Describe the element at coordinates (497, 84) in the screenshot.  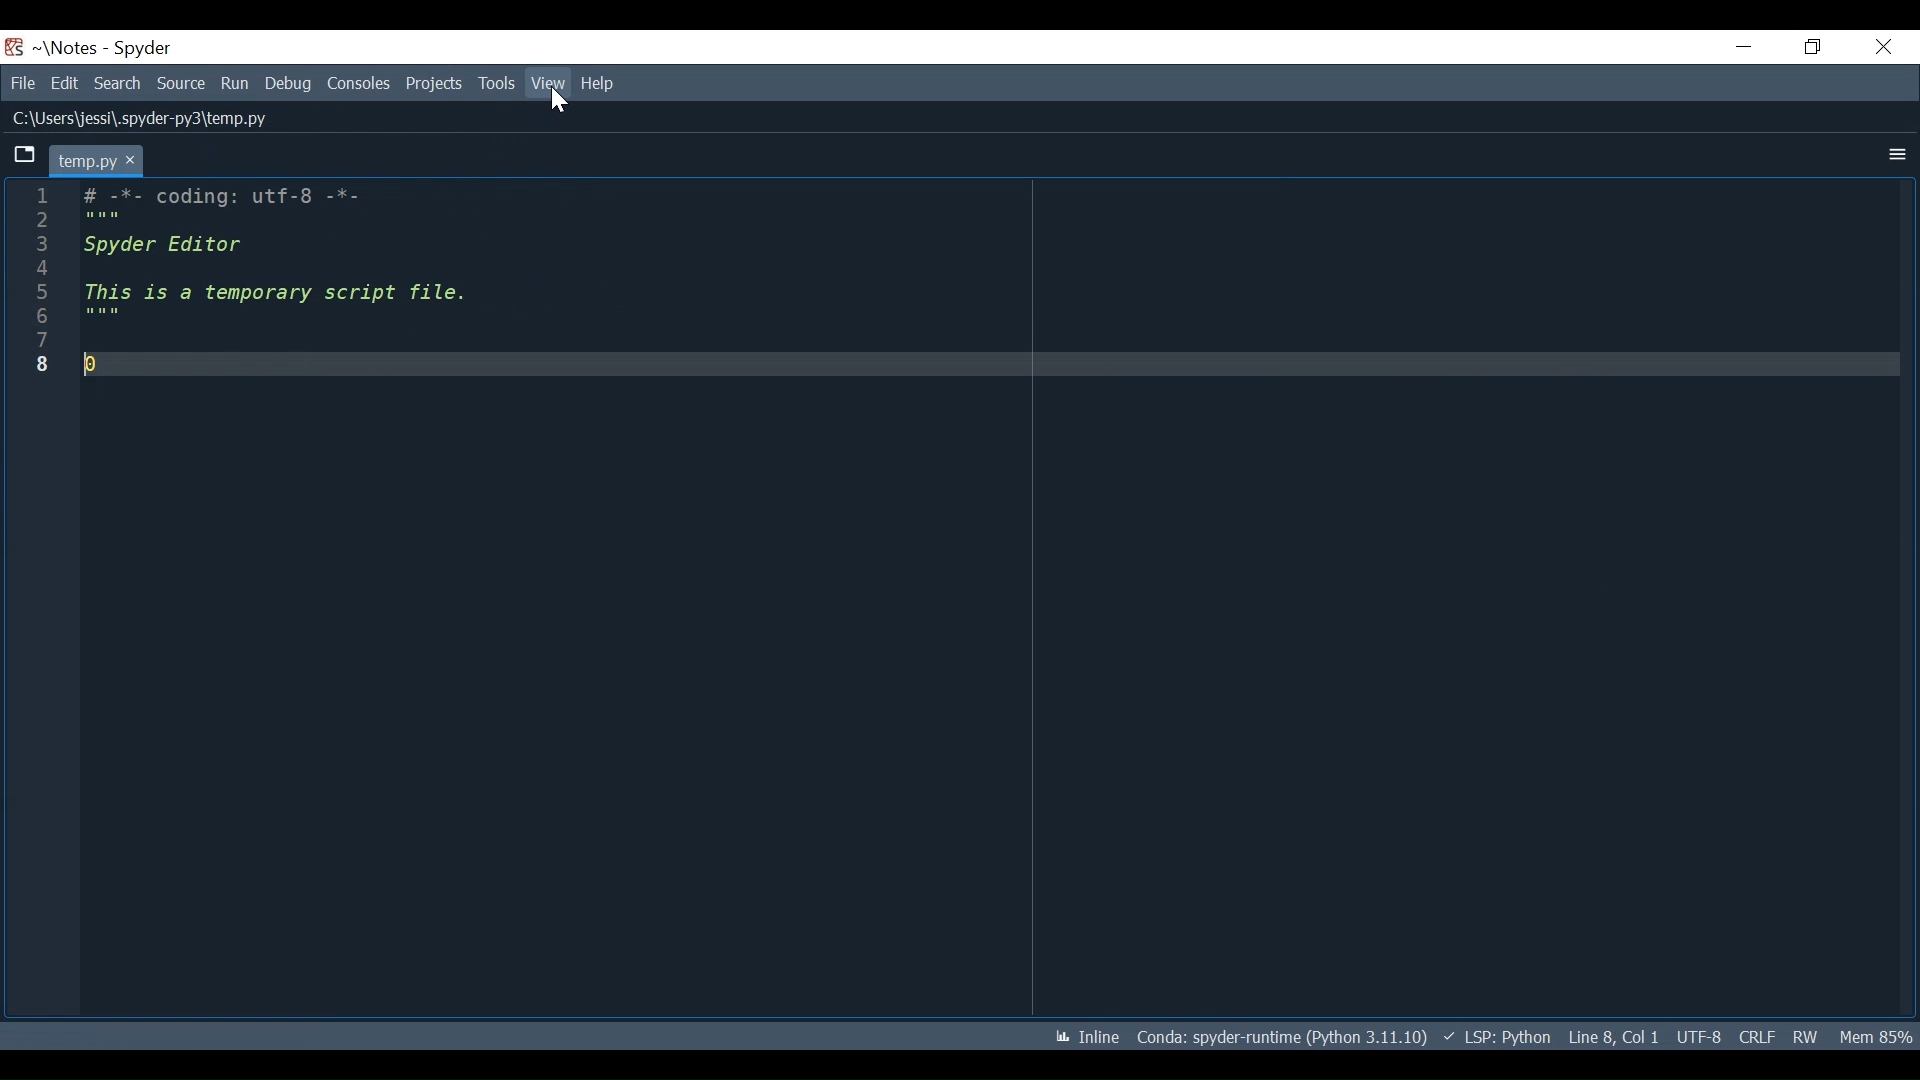
I see `Tools` at that location.